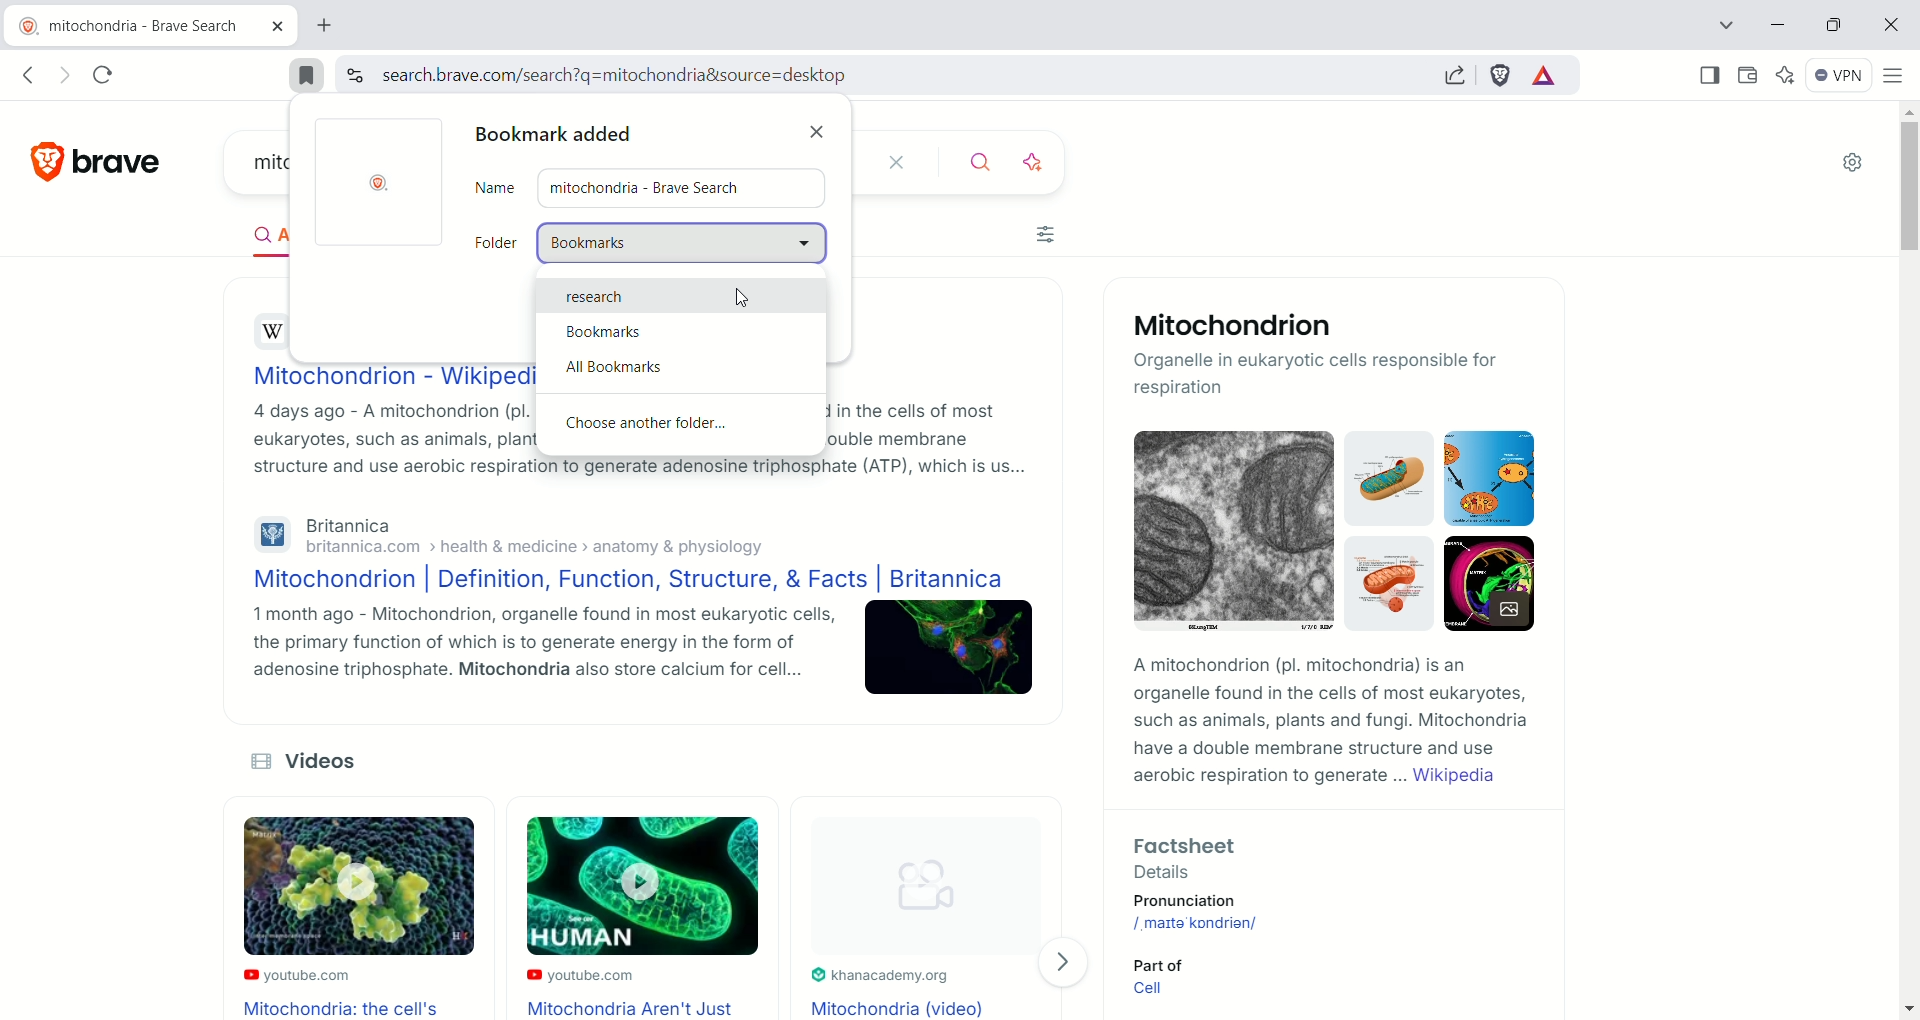 This screenshot has width=1920, height=1020. I want to click on show sidebar, so click(1708, 74).